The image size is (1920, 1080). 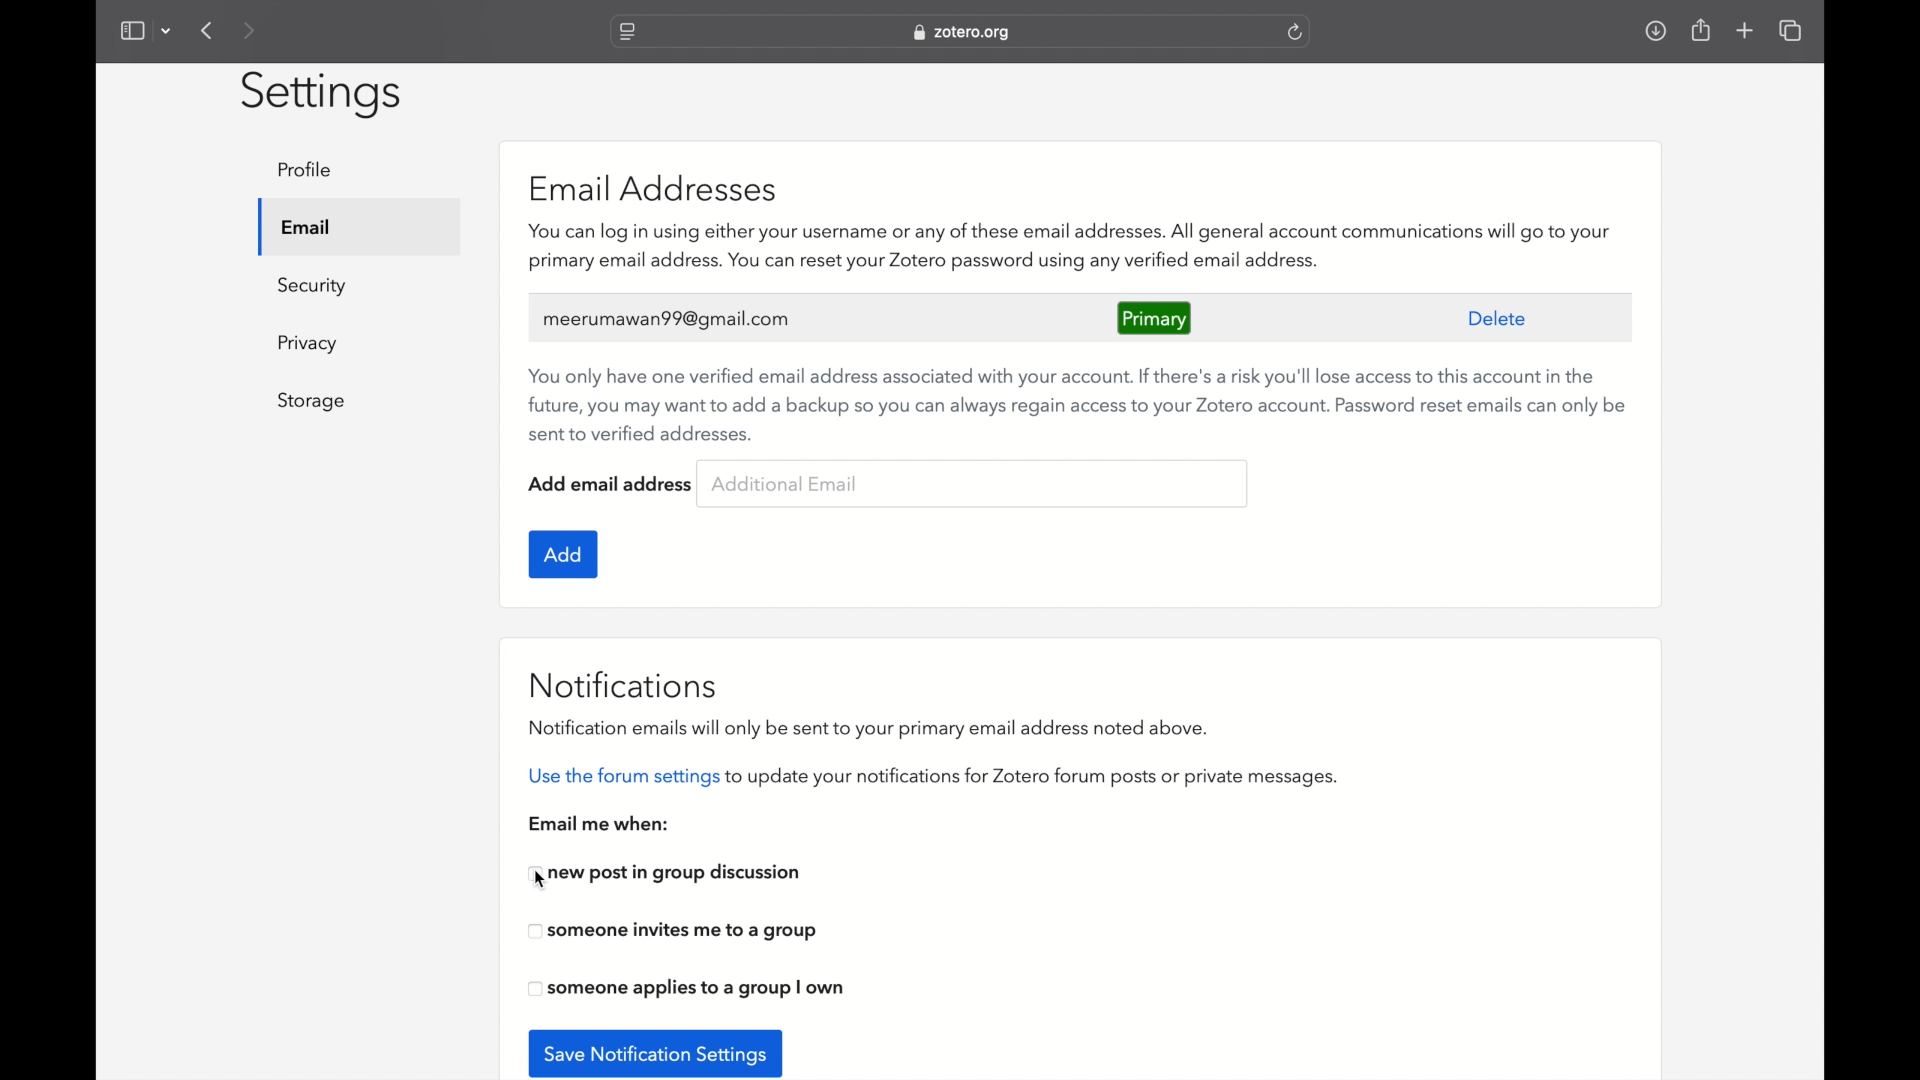 What do you see at coordinates (666, 874) in the screenshot?
I see `new post in group discussion` at bounding box center [666, 874].